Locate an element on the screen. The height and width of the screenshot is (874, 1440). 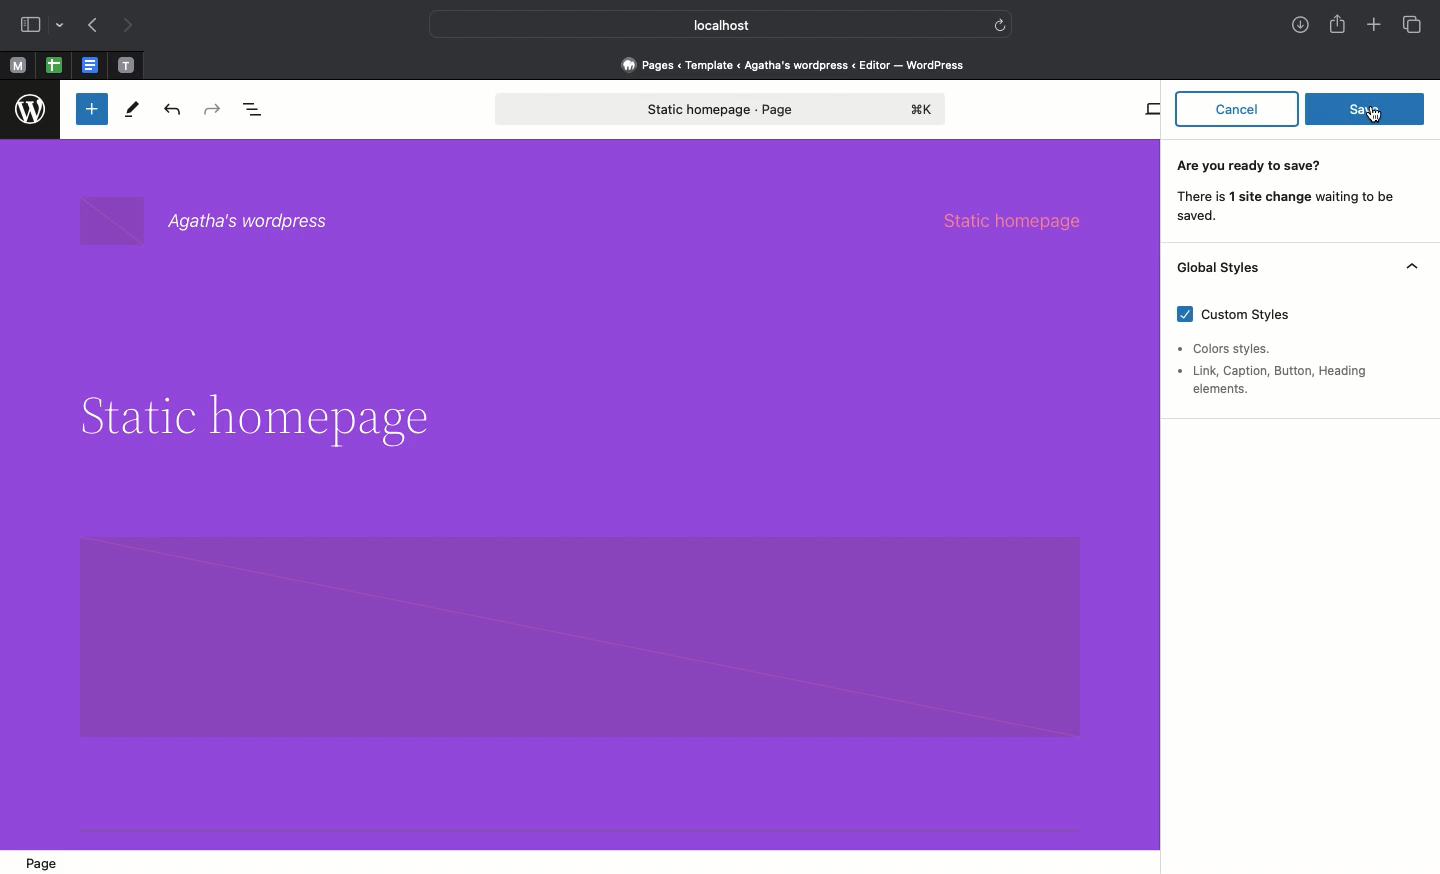
Pinned tab is located at coordinates (17, 66).